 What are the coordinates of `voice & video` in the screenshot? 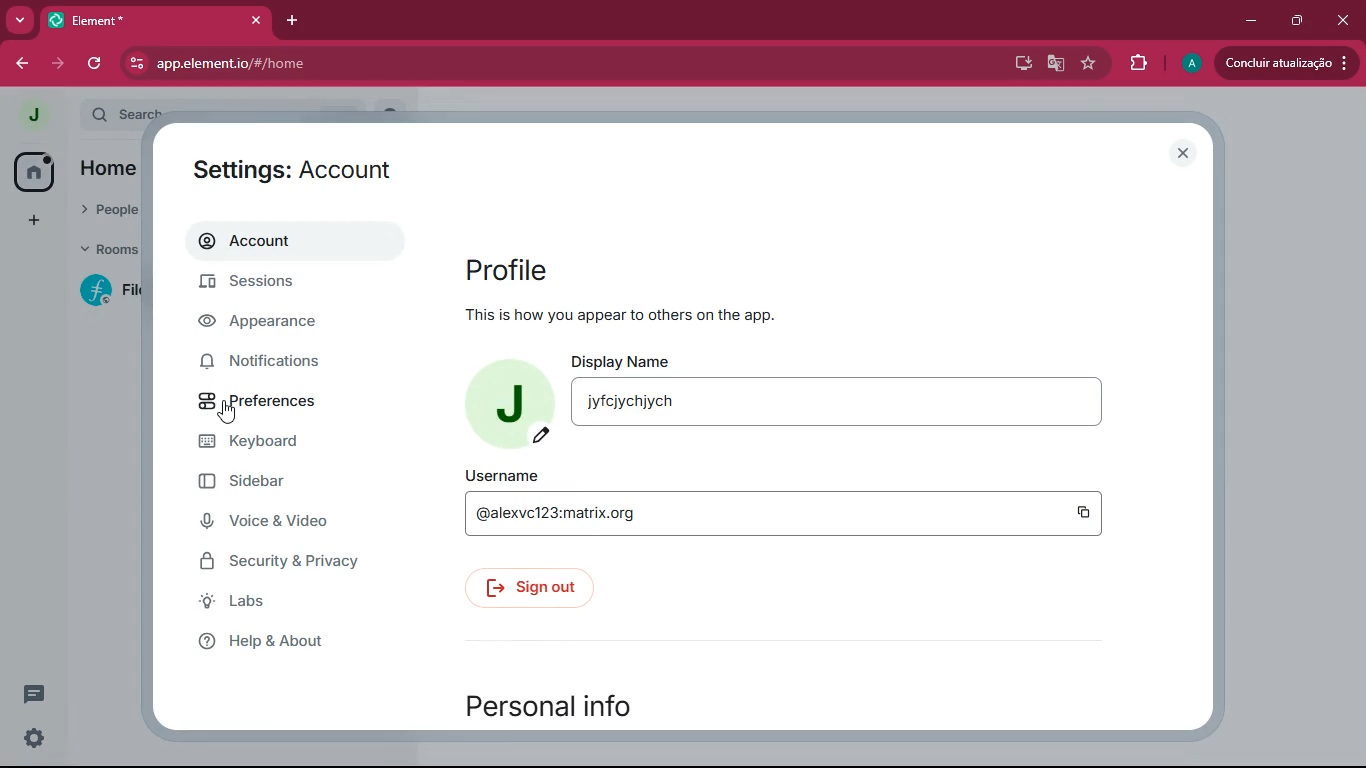 It's located at (293, 521).